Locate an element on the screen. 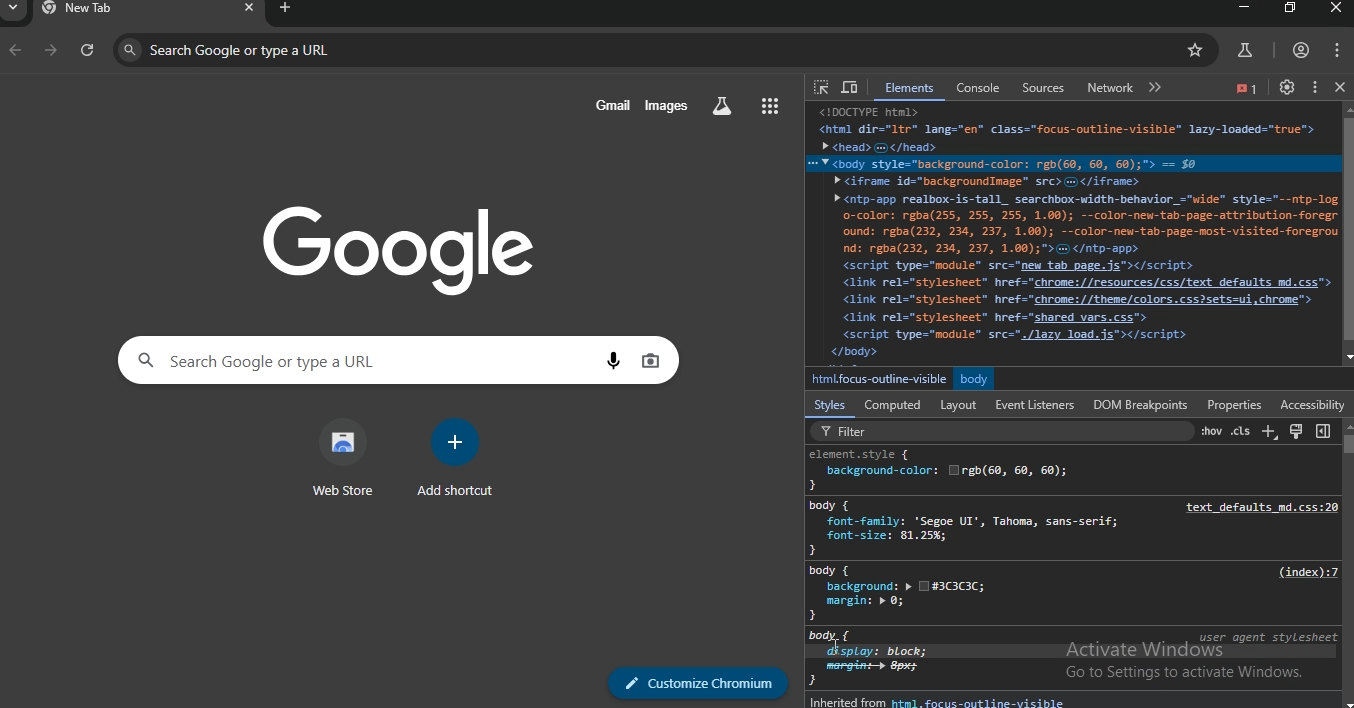 The image size is (1354, 708). icon is located at coordinates (1241, 90).